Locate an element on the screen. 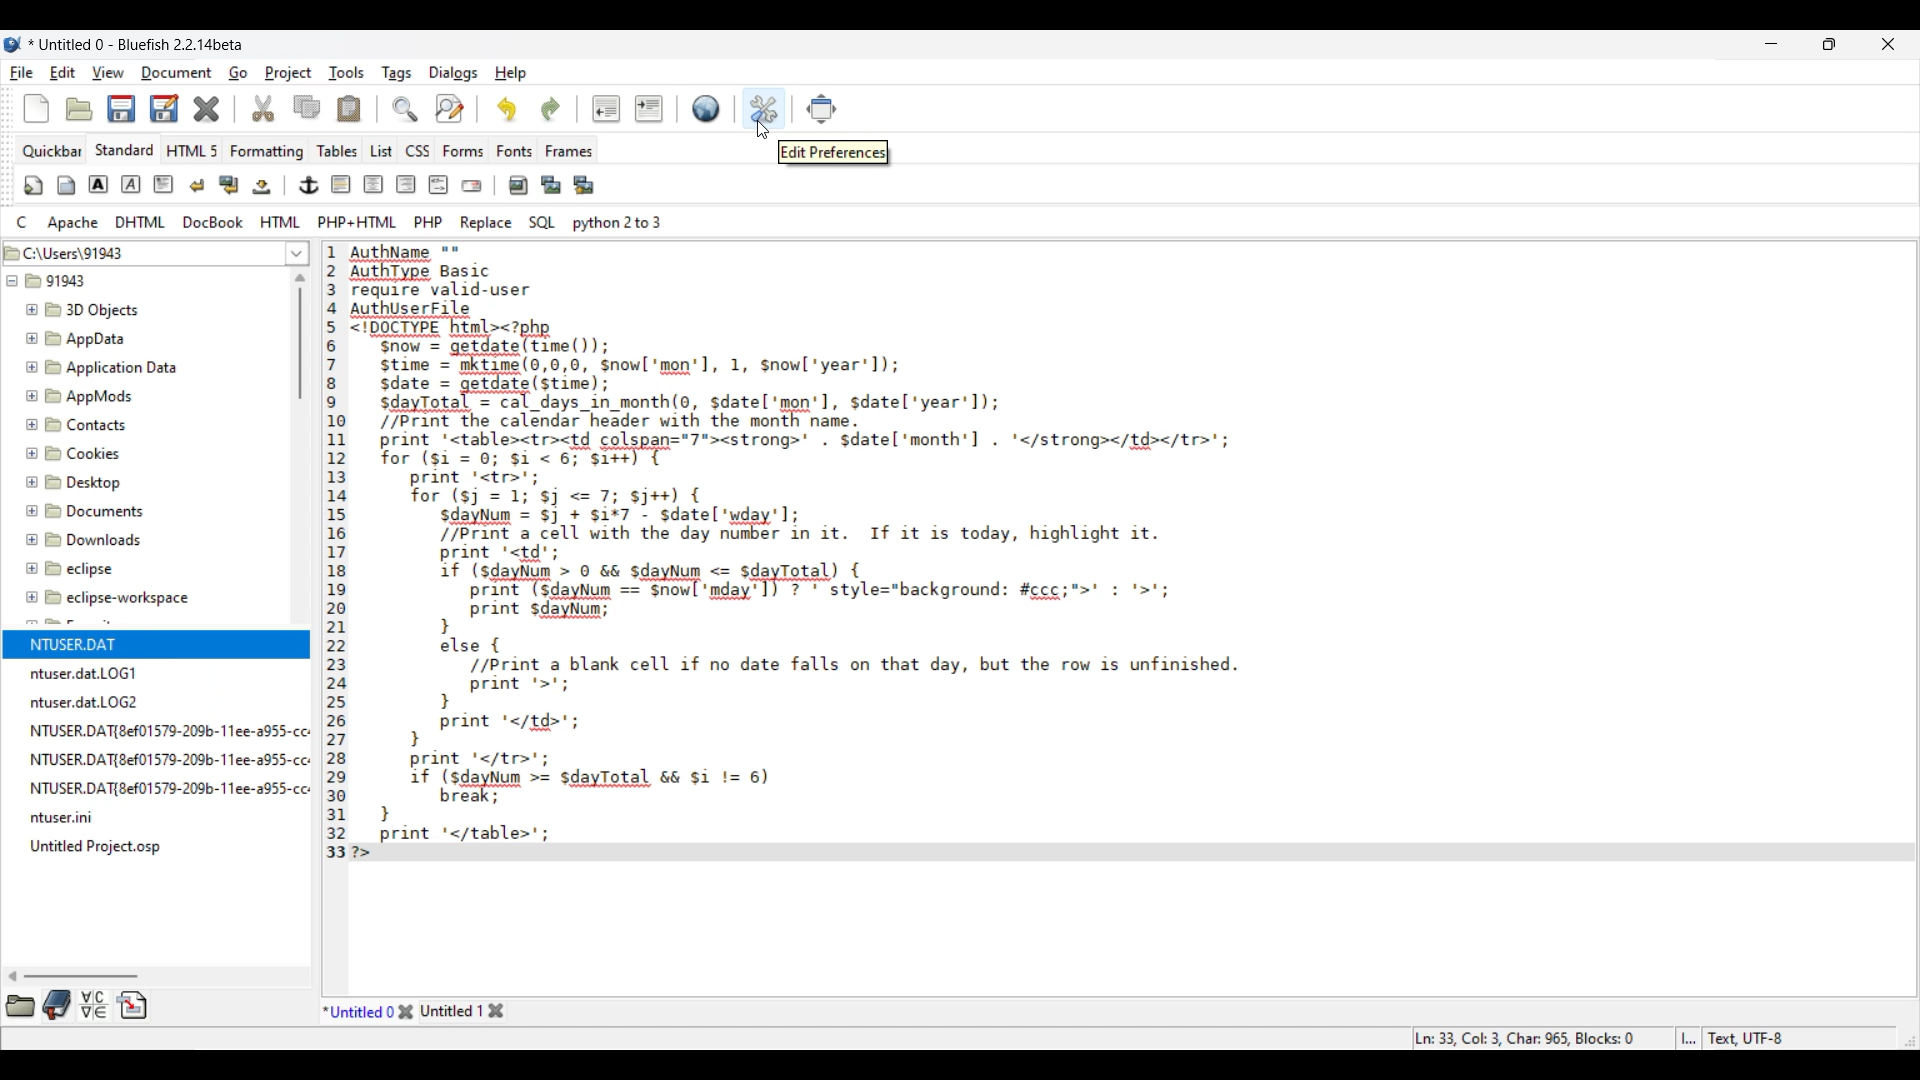 Image resolution: width=1920 pixels, height=1080 pixels. Help menu is located at coordinates (511, 74).